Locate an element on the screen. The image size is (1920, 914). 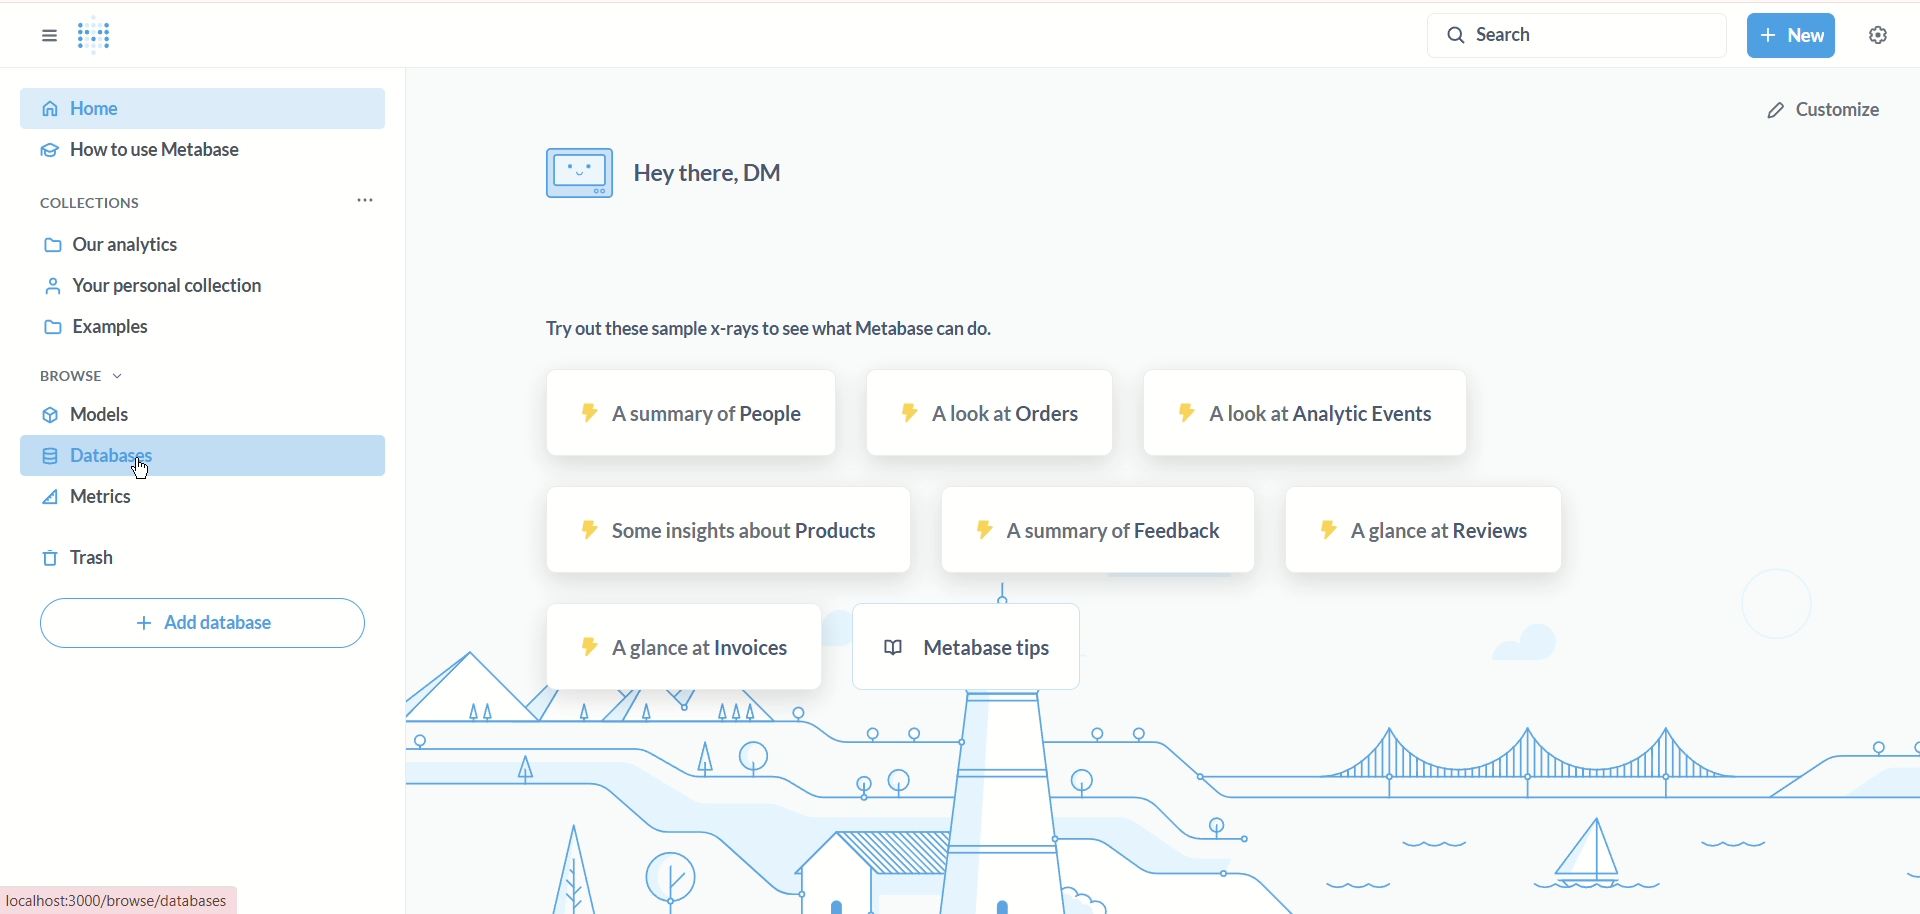
your personal collection is located at coordinates (155, 287).